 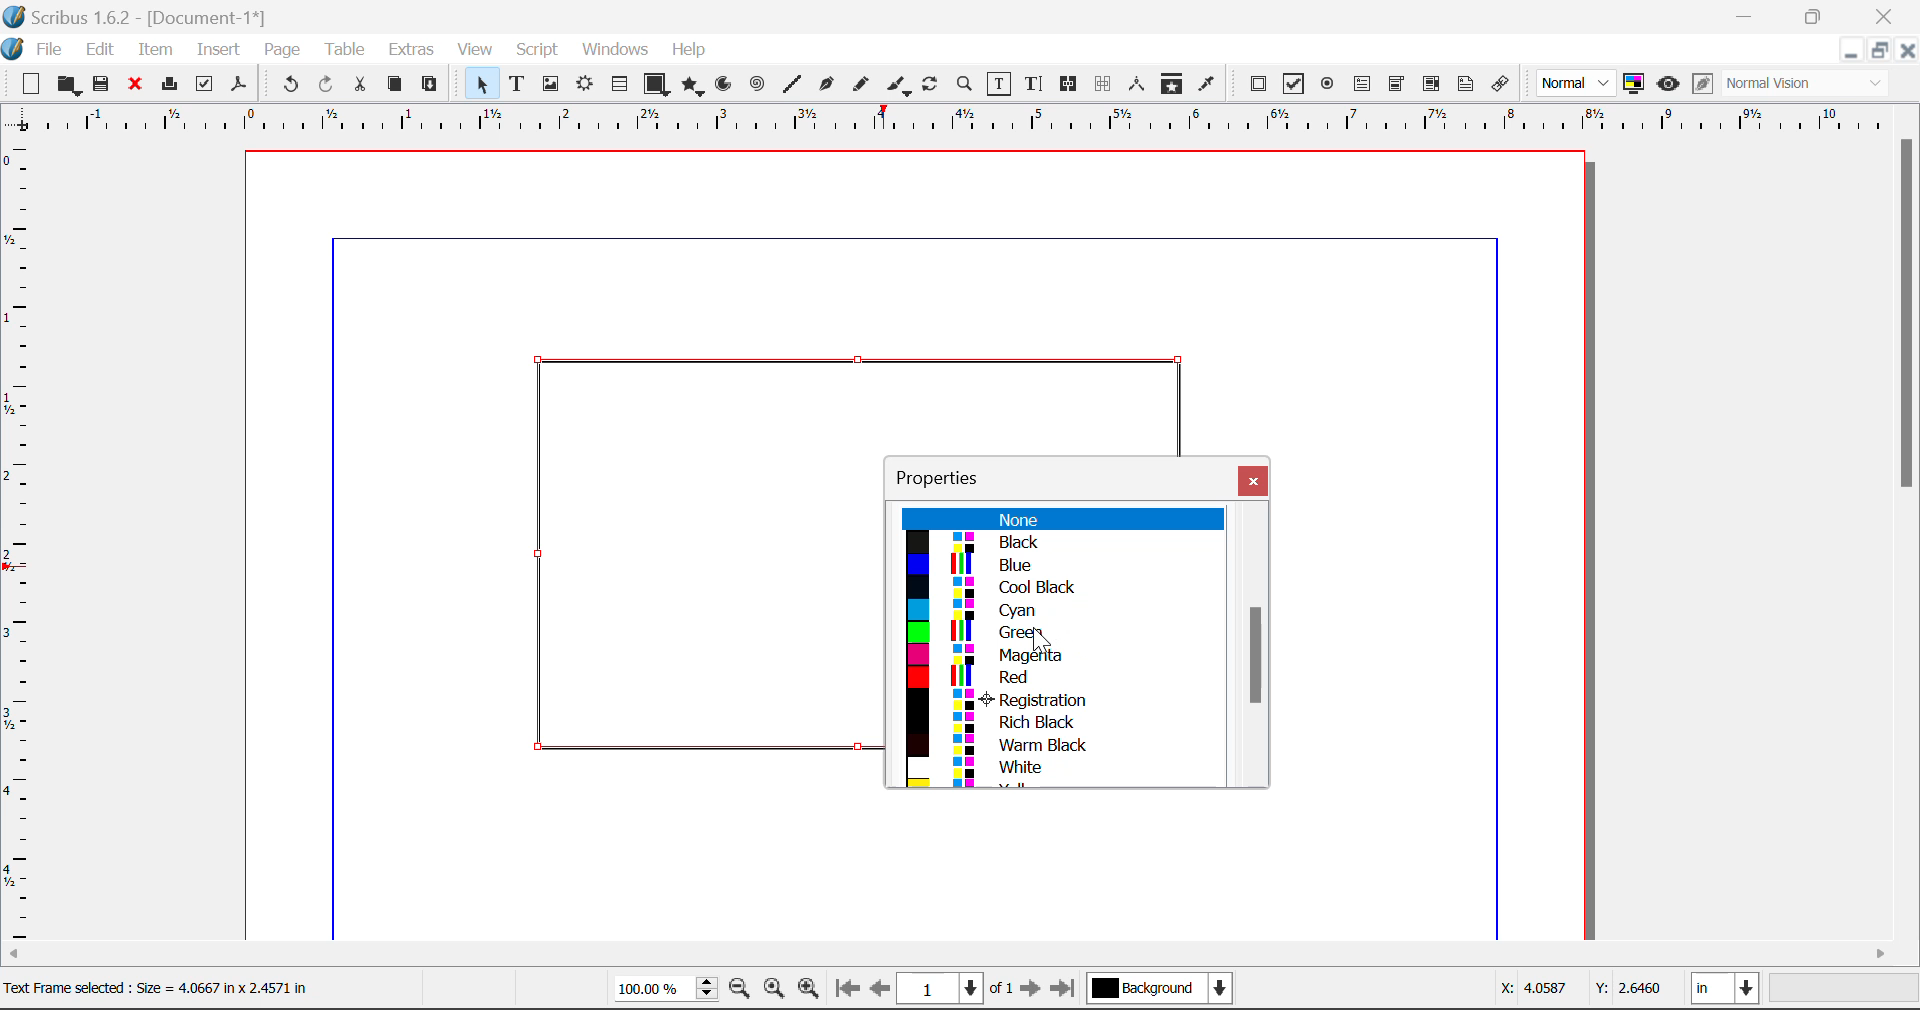 I want to click on Paste, so click(x=431, y=85).